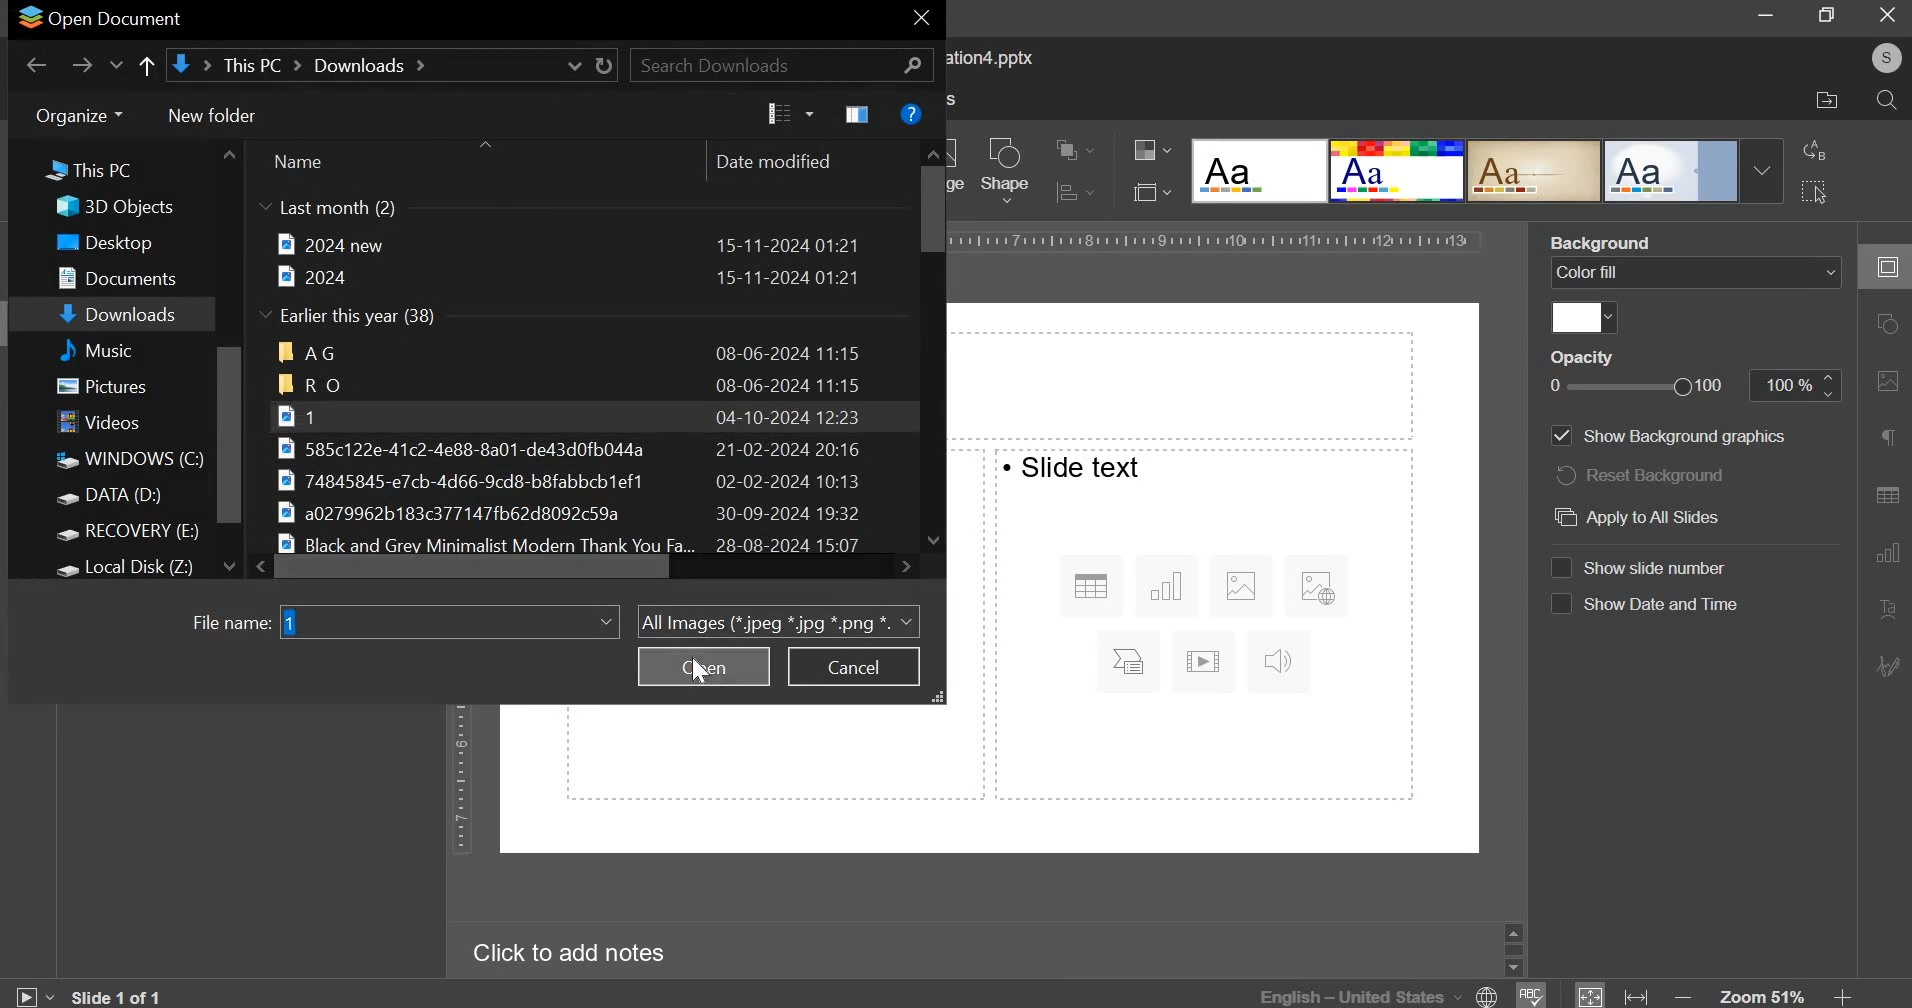 This screenshot has width=1912, height=1008. I want to click on file name, so click(448, 620).